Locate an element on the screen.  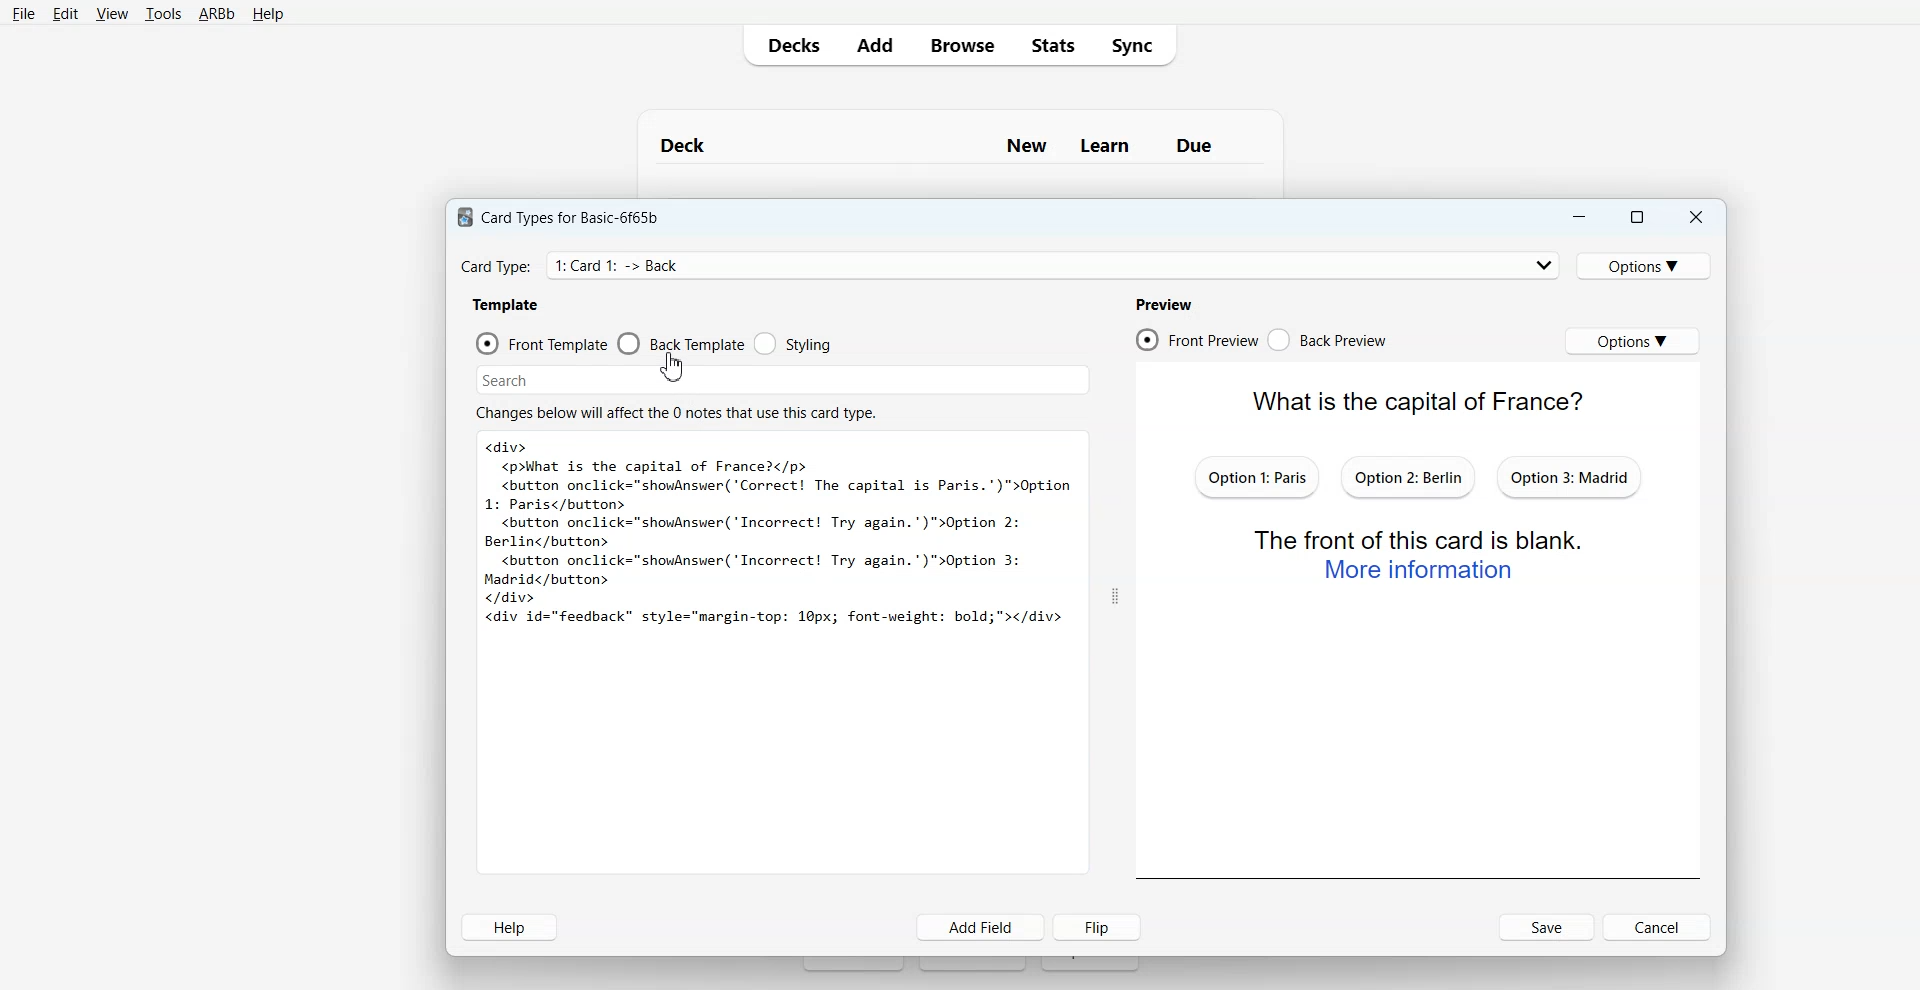
Cursor is located at coordinates (673, 368).